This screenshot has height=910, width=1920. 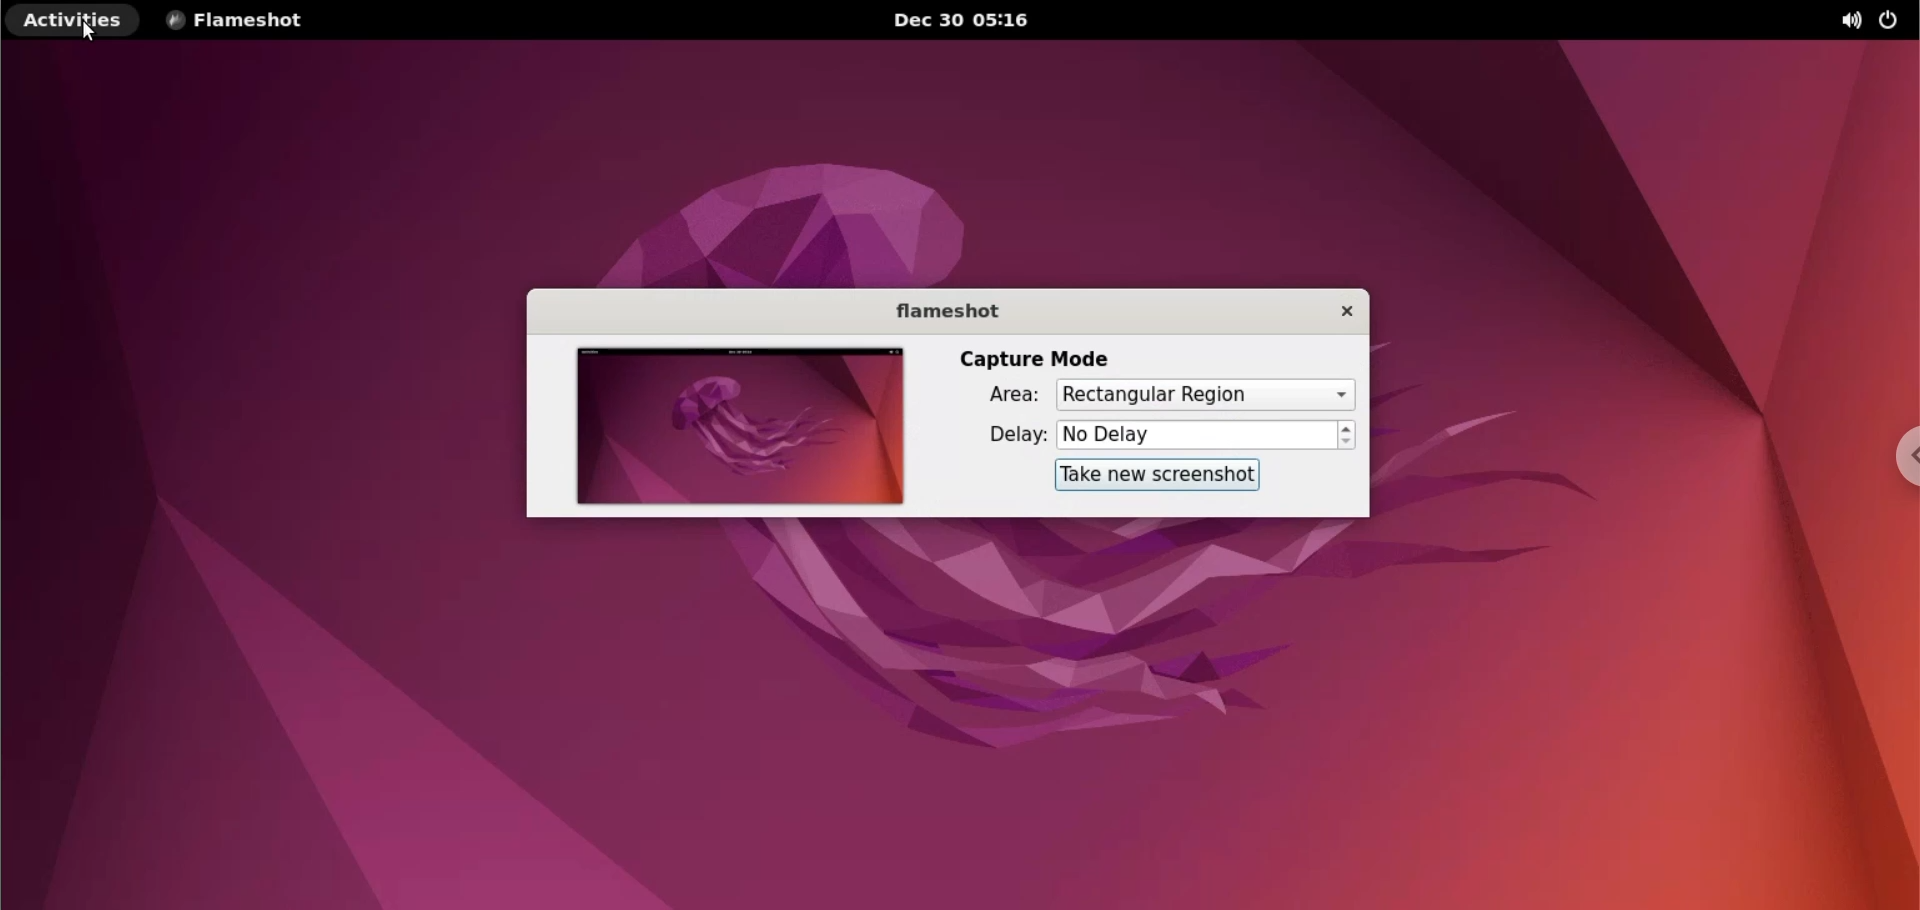 What do you see at coordinates (91, 31) in the screenshot?
I see `cursor` at bounding box center [91, 31].